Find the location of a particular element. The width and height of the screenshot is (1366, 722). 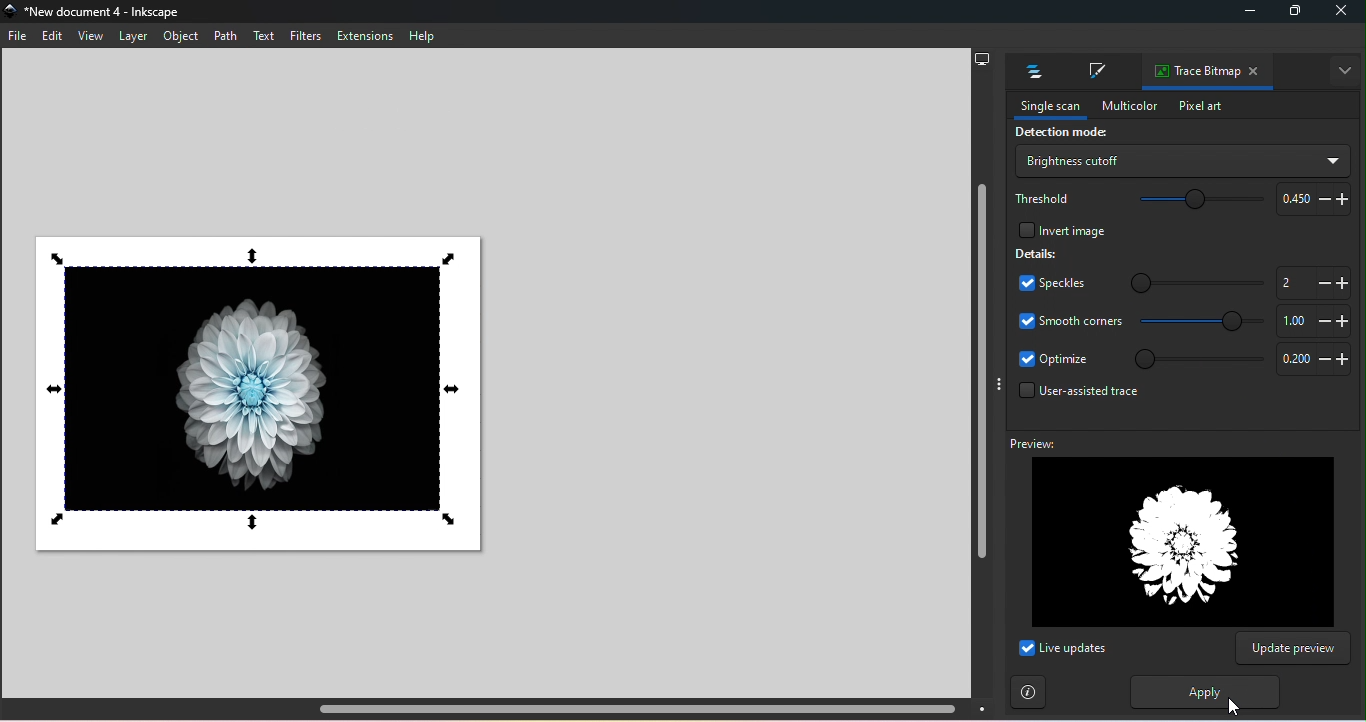

File is located at coordinates (20, 39).